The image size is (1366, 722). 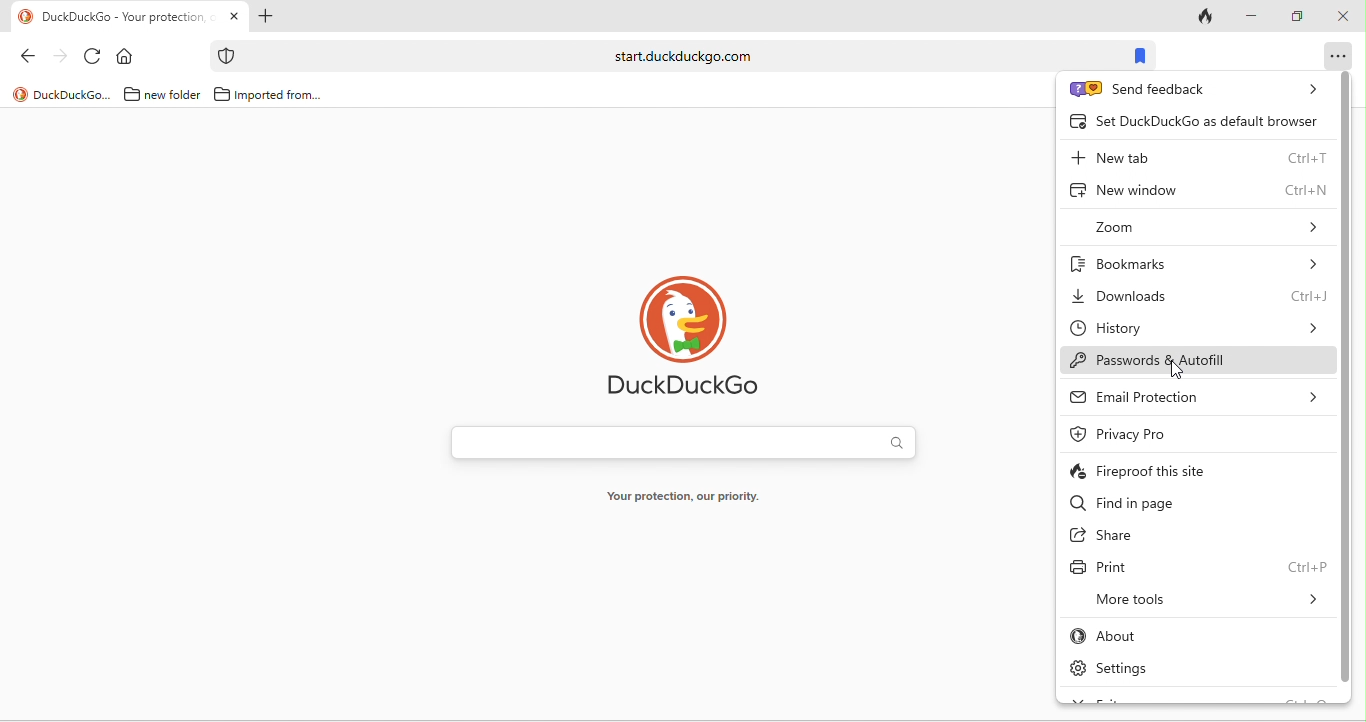 I want to click on send feedback, so click(x=1191, y=90).